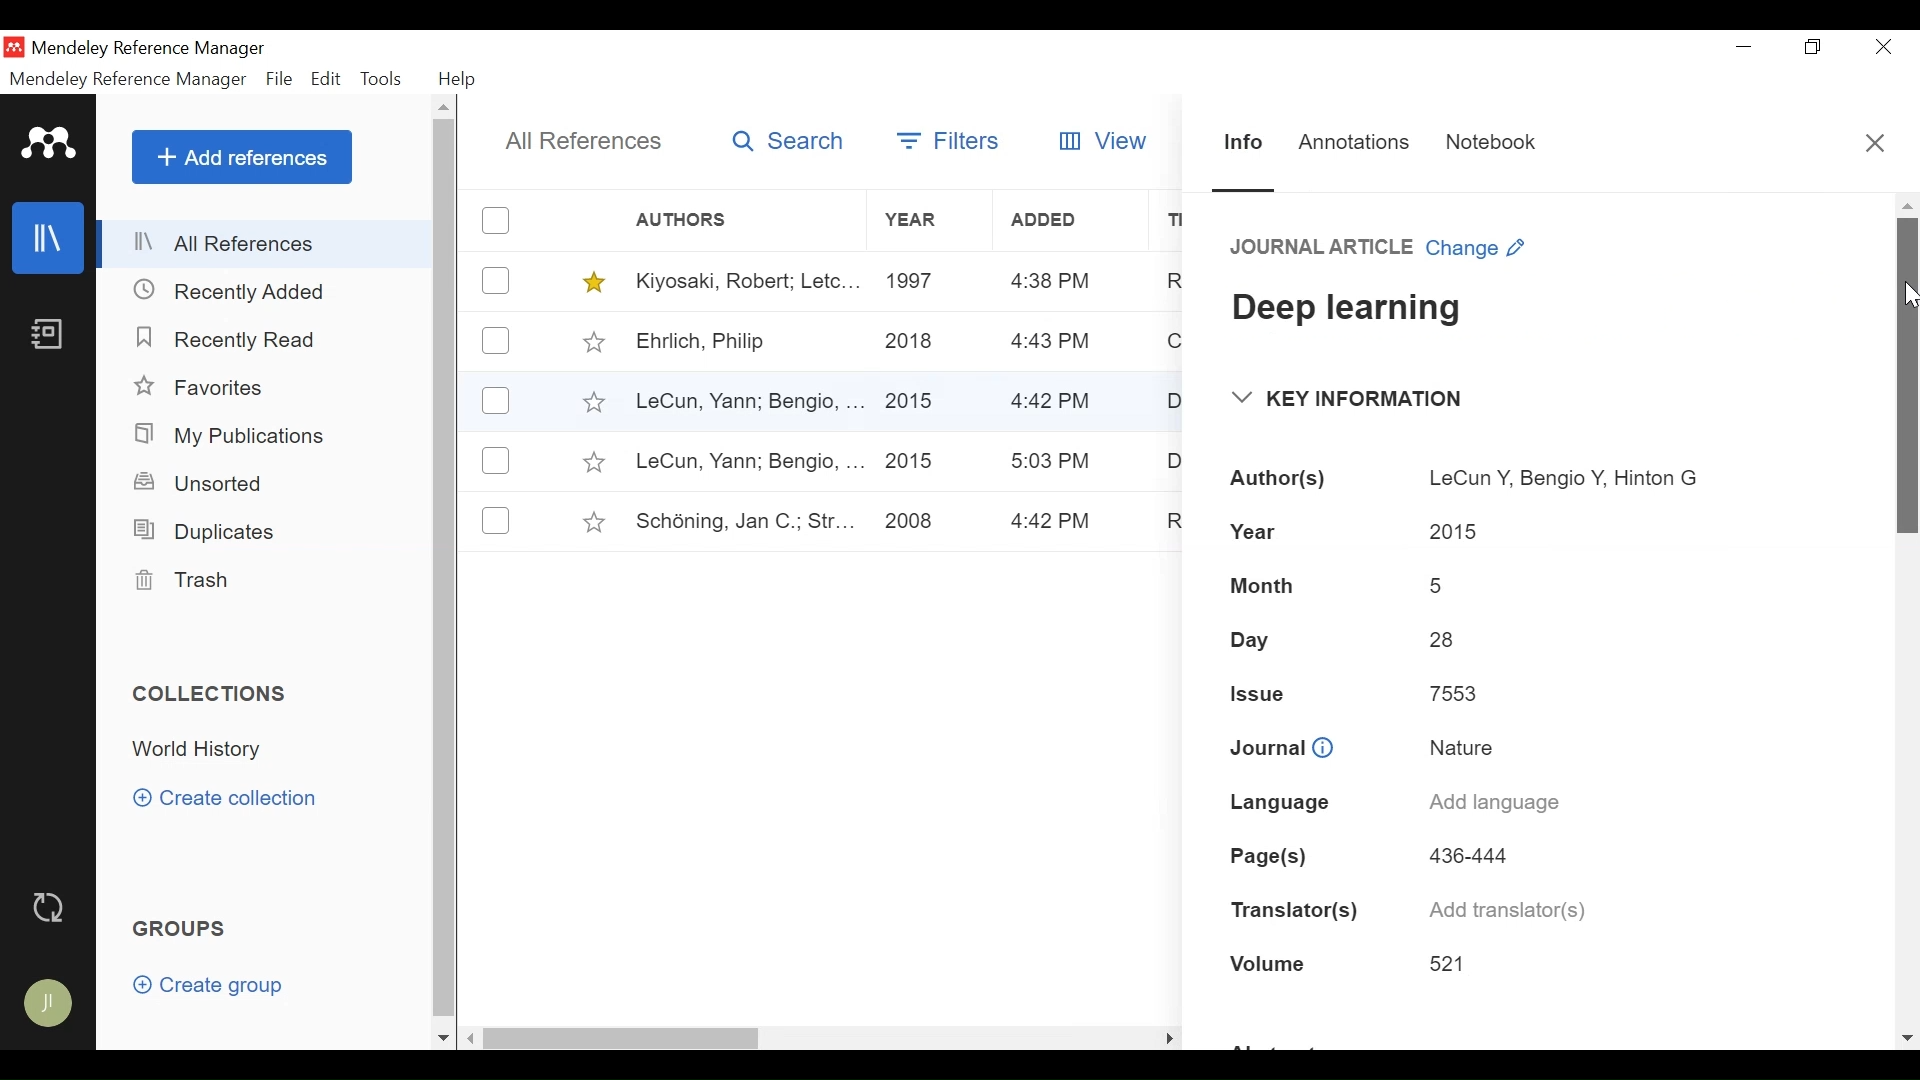  Describe the element at coordinates (746, 343) in the screenshot. I see `Ehrlich, Philip` at that location.